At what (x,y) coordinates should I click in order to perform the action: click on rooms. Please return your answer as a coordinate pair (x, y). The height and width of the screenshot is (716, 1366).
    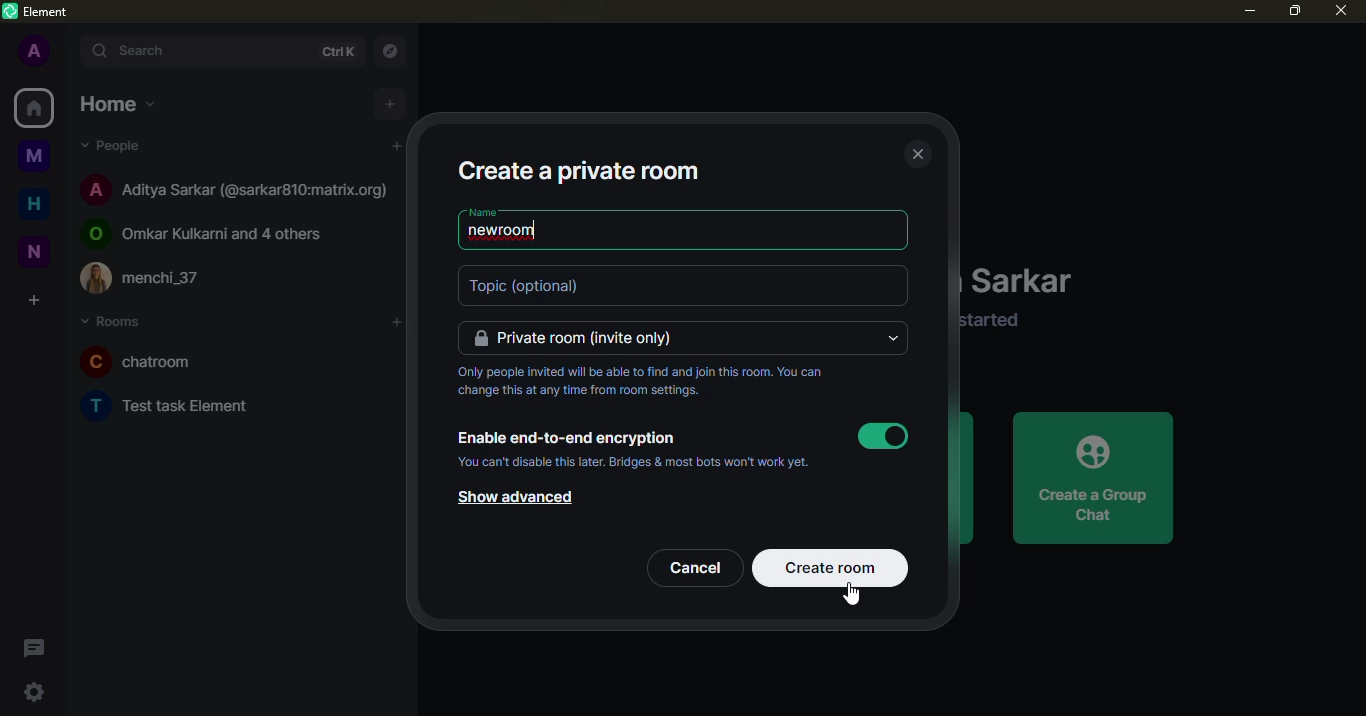
    Looking at the image, I should click on (114, 323).